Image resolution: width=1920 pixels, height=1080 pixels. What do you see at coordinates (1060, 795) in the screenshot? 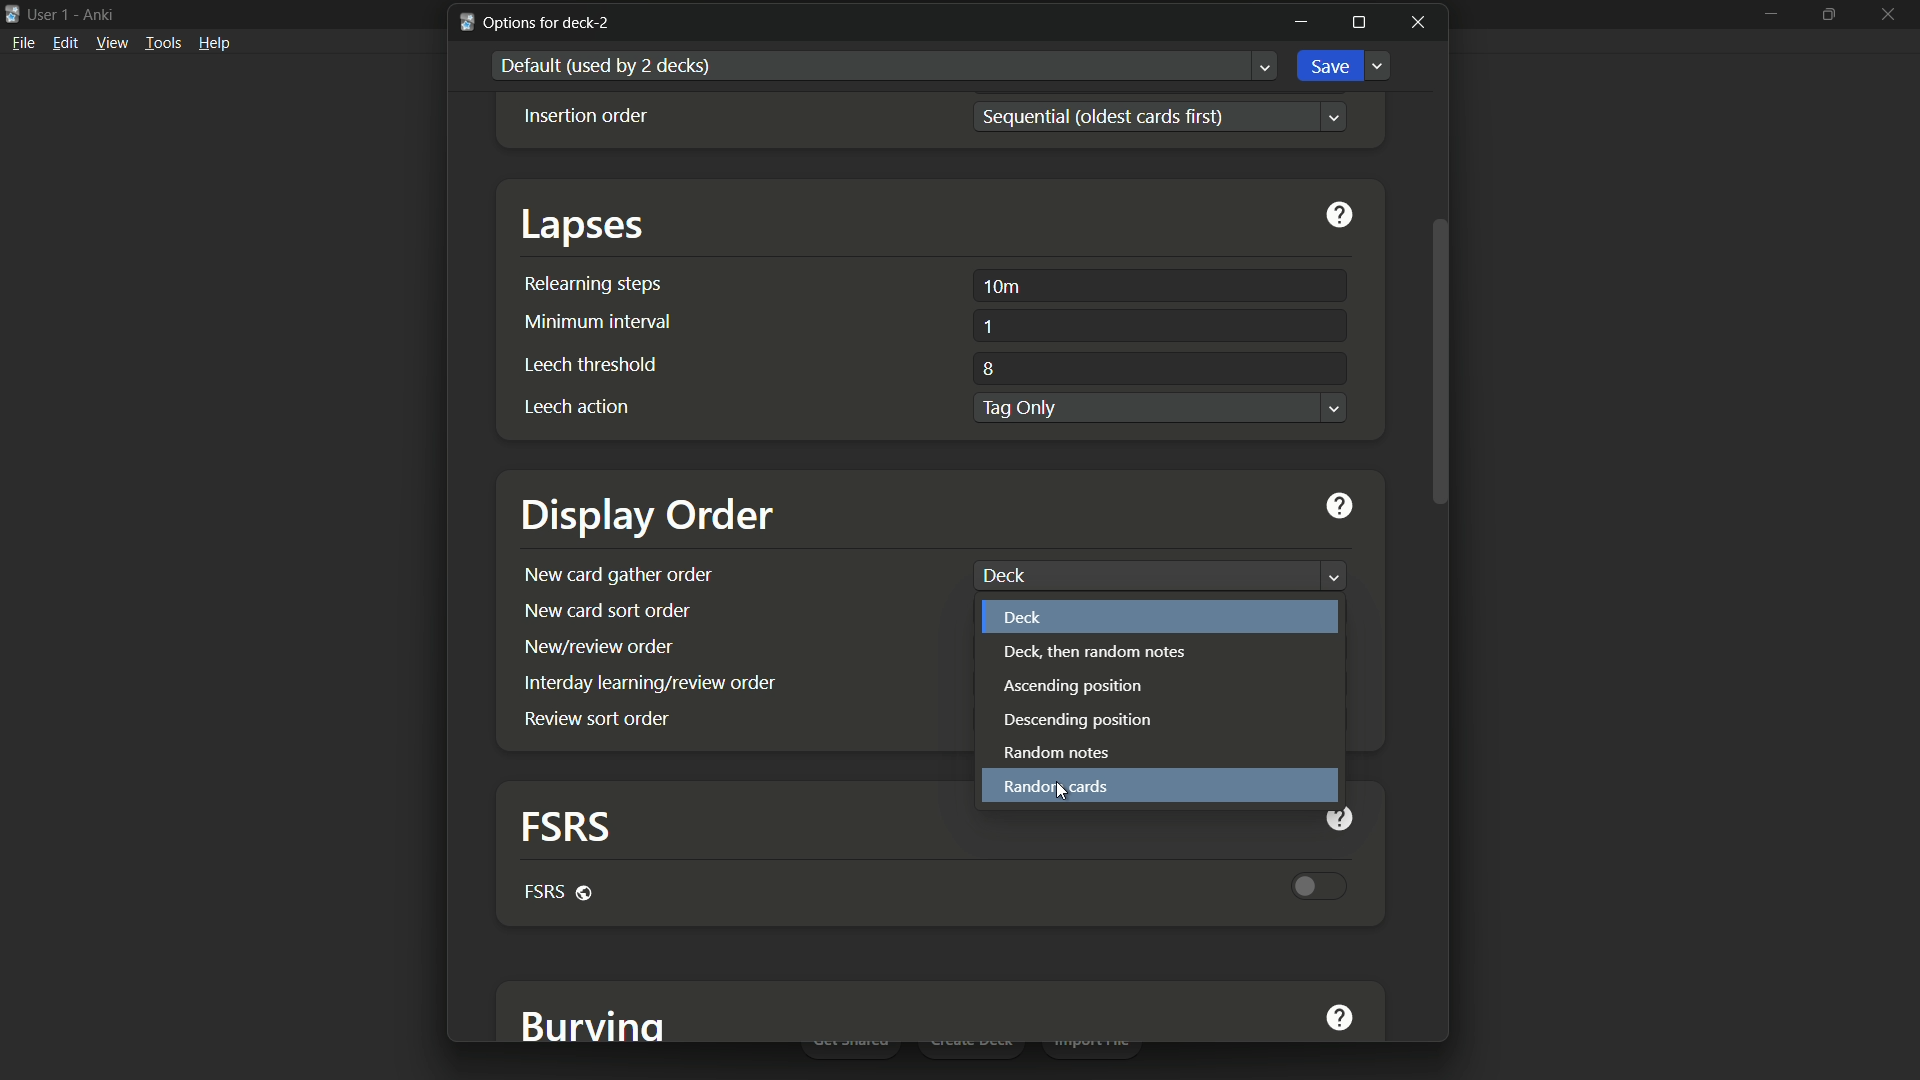
I see `cursor` at bounding box center [1060, 795].